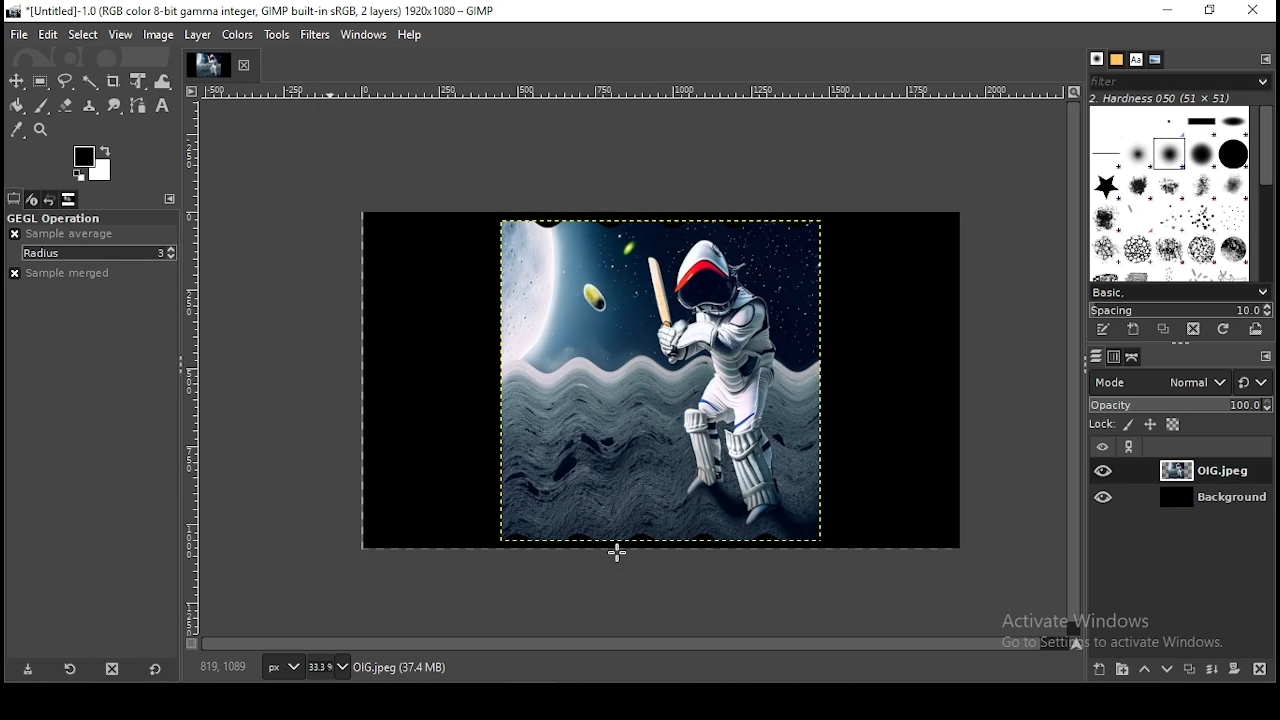 The height and width of the screenshot is (720, 1280). Describe the element at coordinates (1179, 292) in the screenshot. I see `brush presets` at that location.